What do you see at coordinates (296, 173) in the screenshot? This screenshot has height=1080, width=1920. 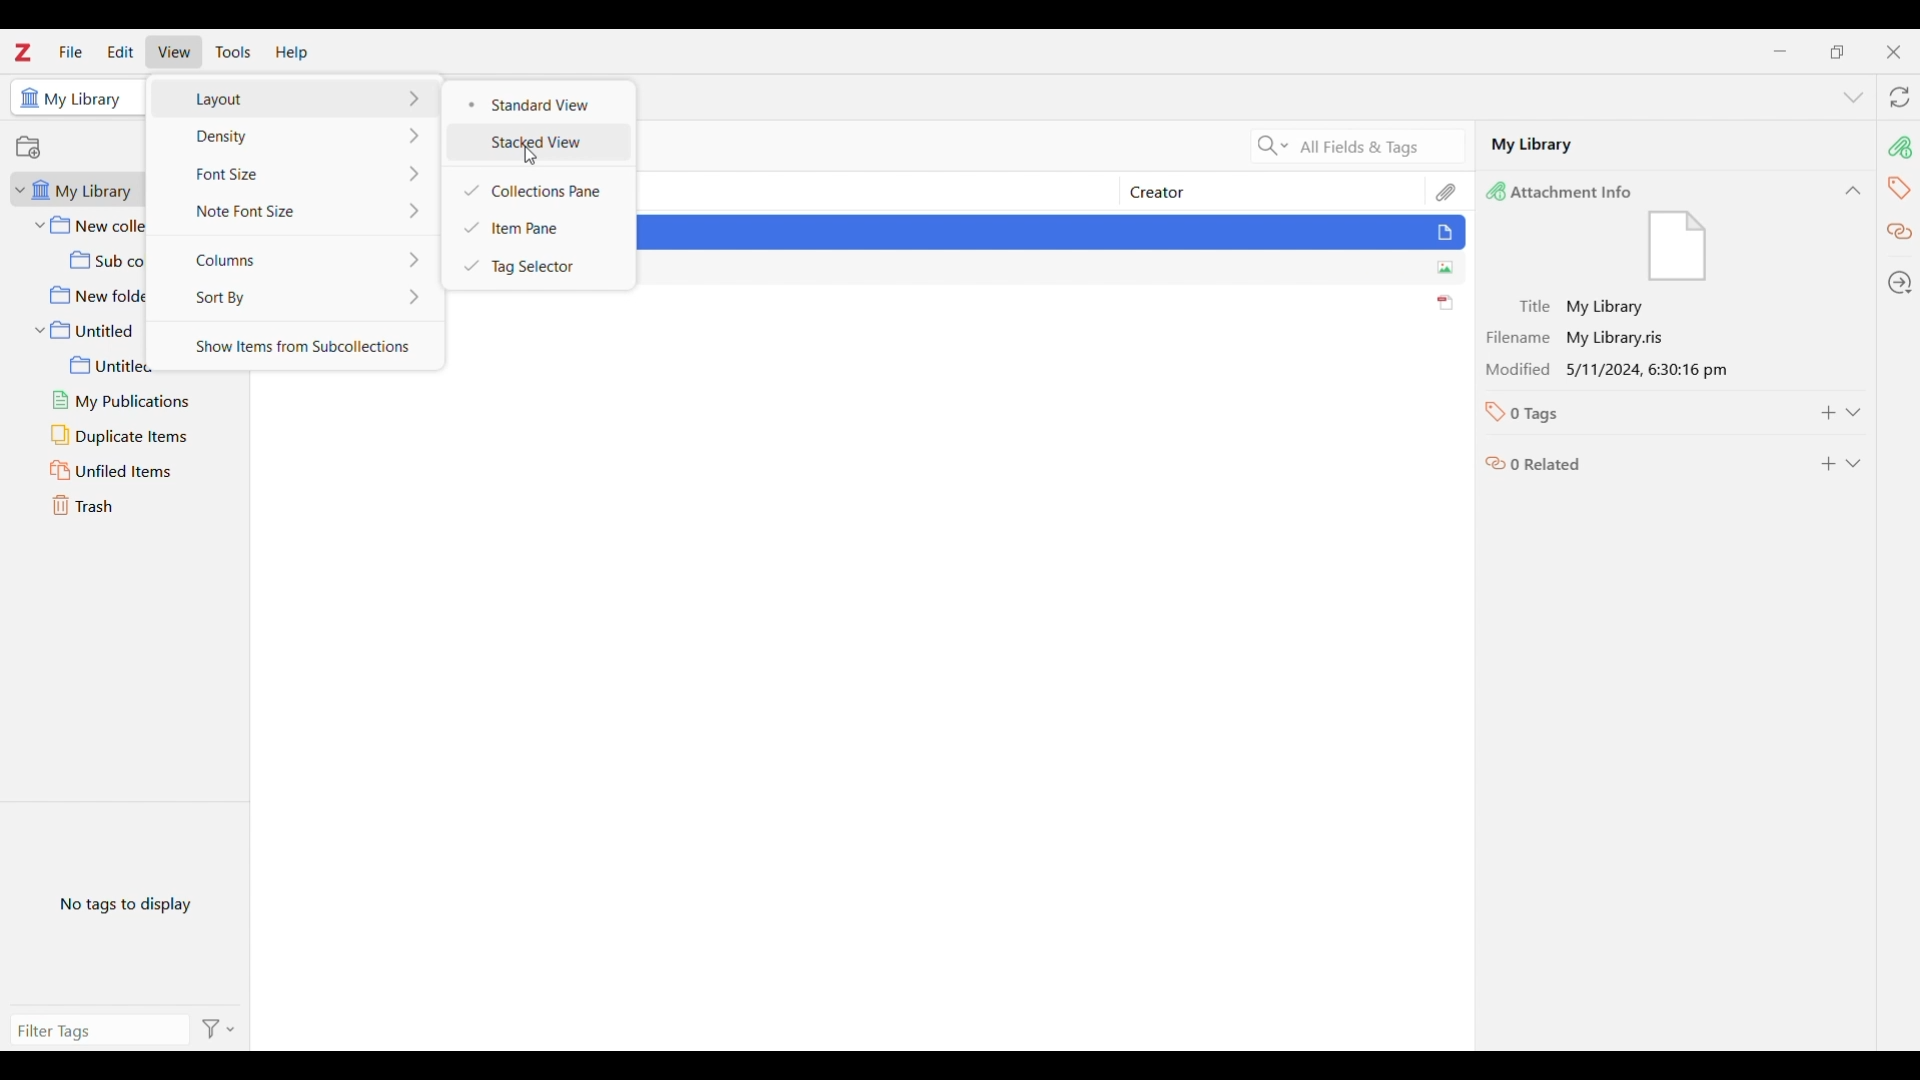 I see `Font size options` at bounding box center [296, 173].